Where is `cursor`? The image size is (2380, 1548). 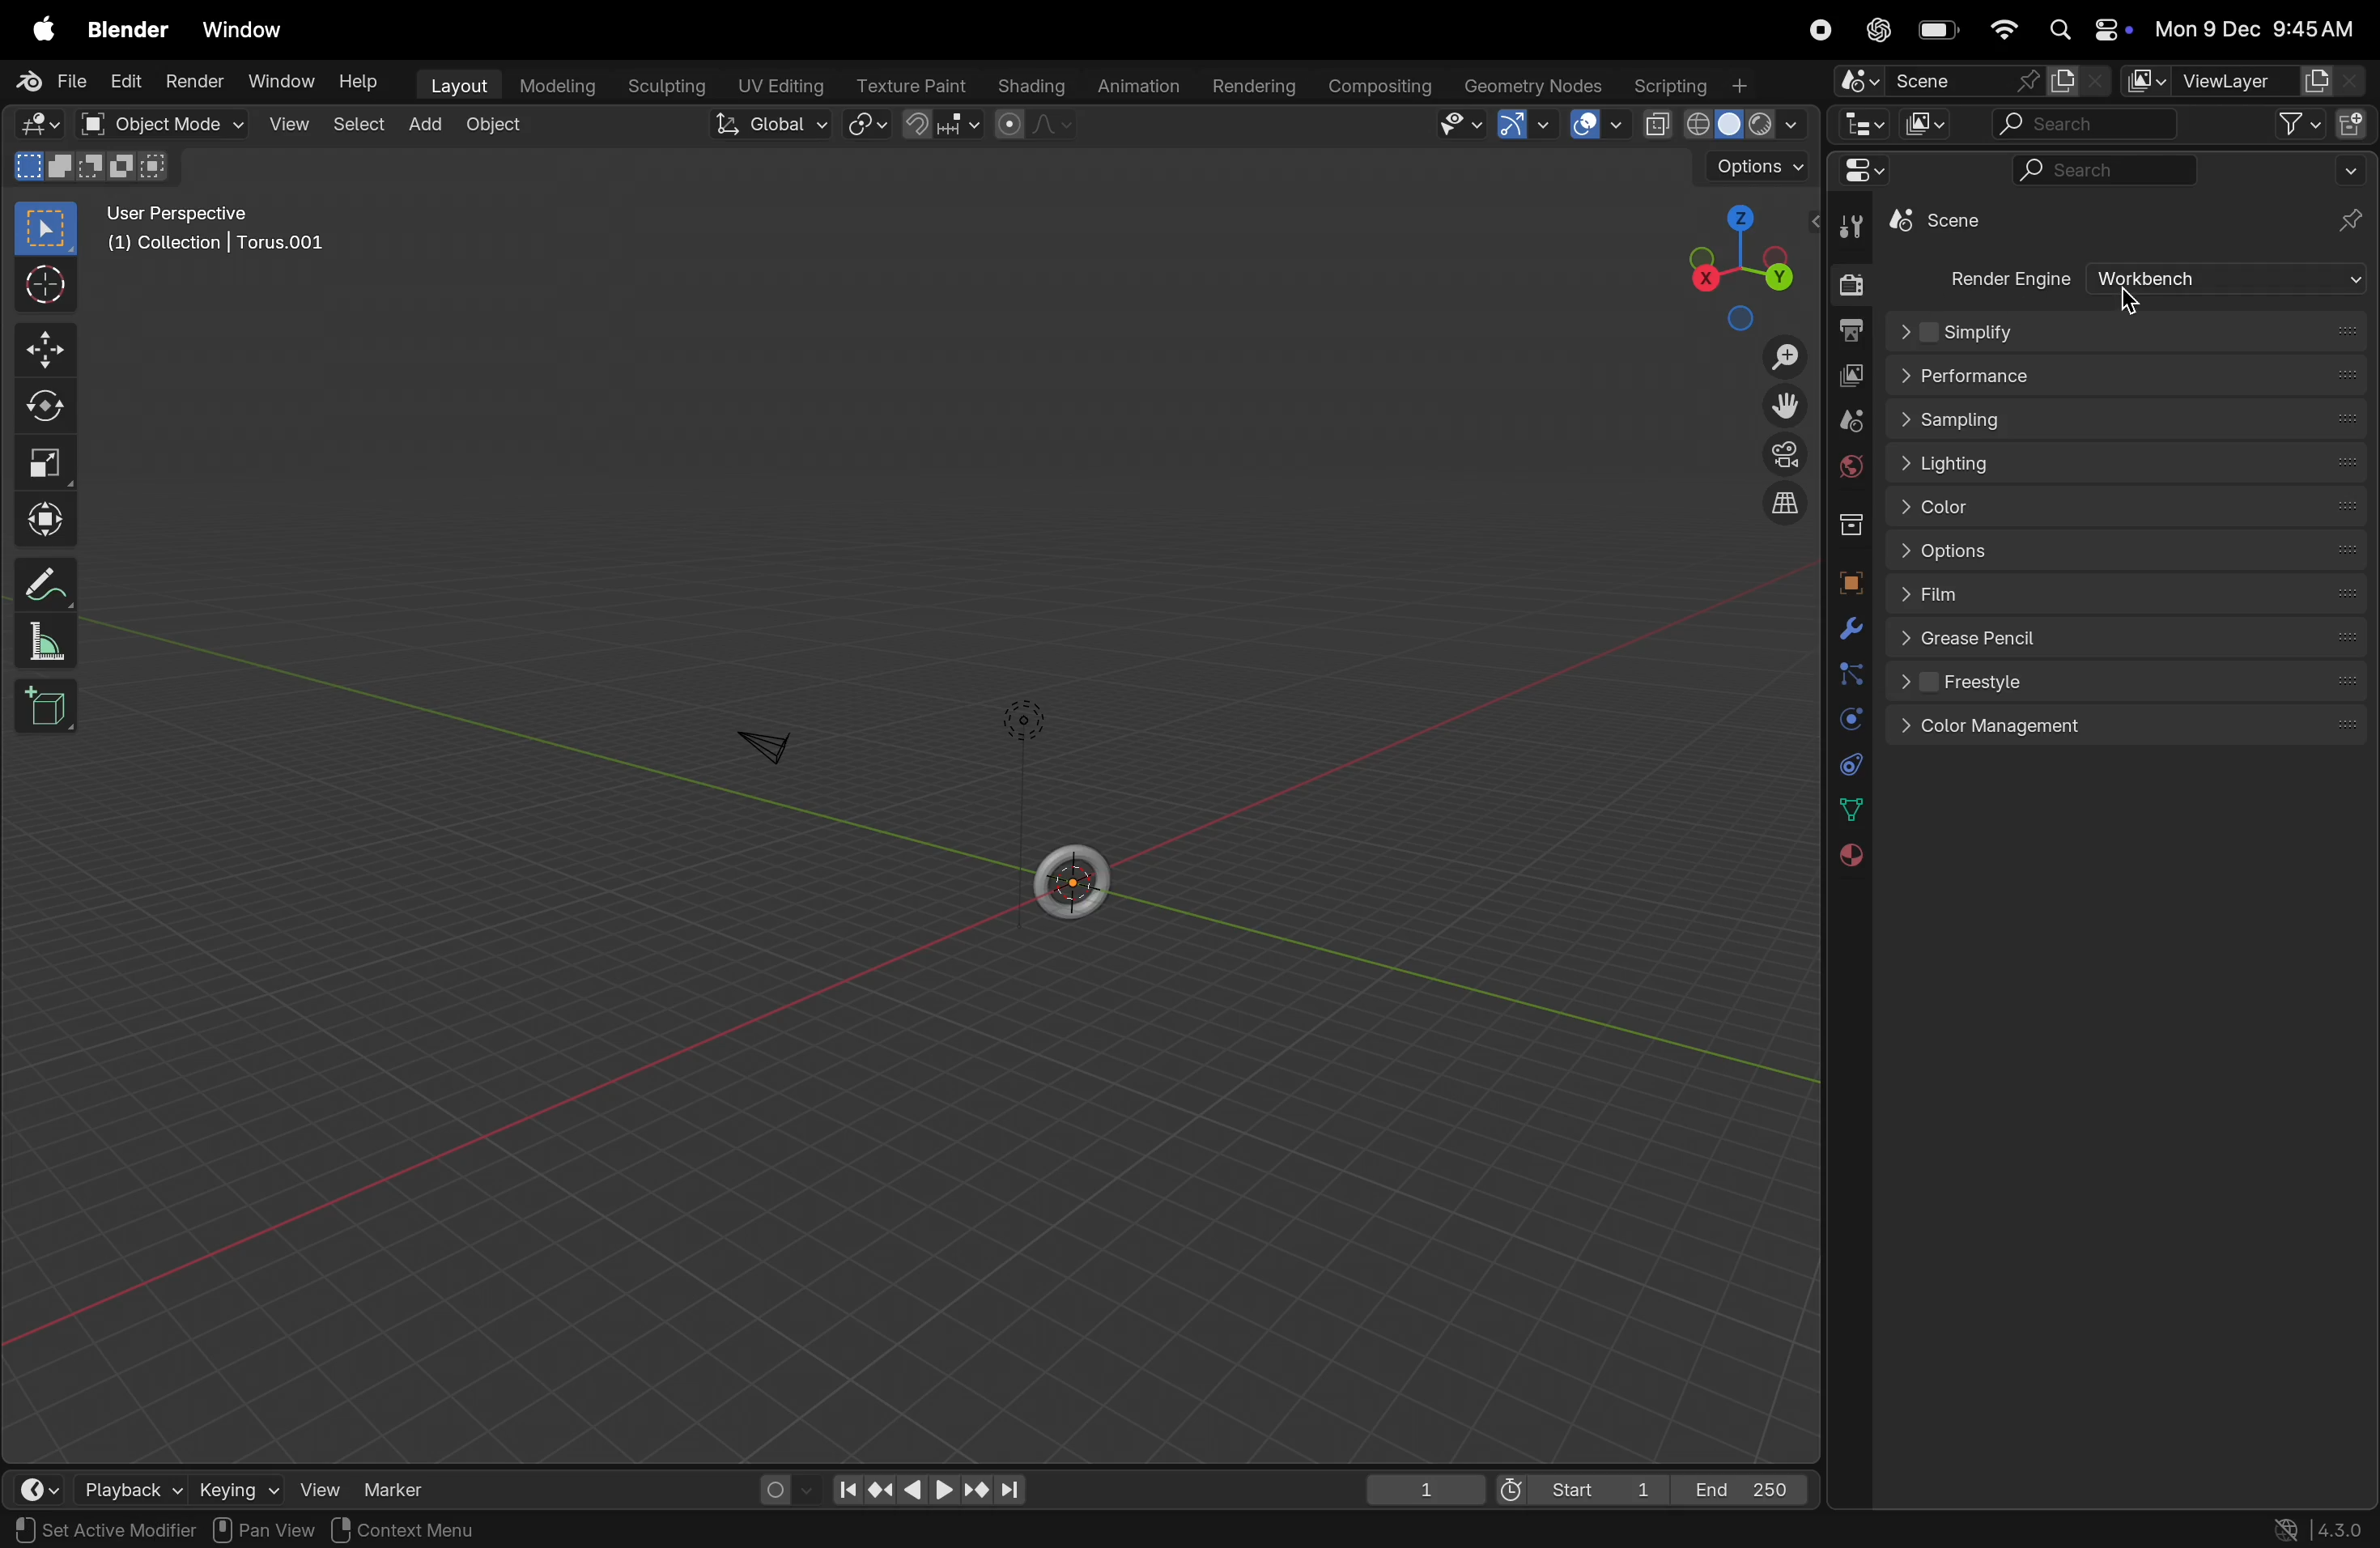
cursor is located at coordinates (48, 286).